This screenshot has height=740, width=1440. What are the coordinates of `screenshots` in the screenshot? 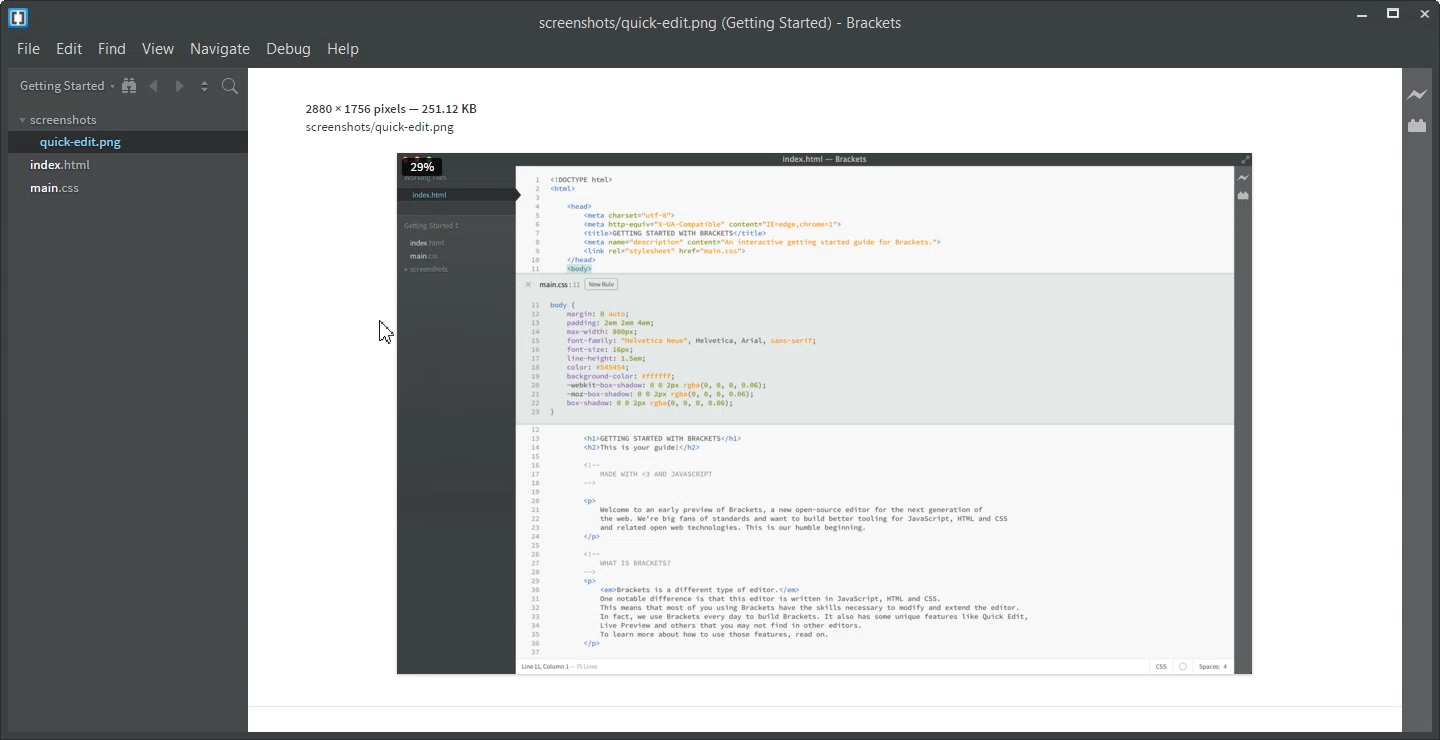 It's located at (62, 121).